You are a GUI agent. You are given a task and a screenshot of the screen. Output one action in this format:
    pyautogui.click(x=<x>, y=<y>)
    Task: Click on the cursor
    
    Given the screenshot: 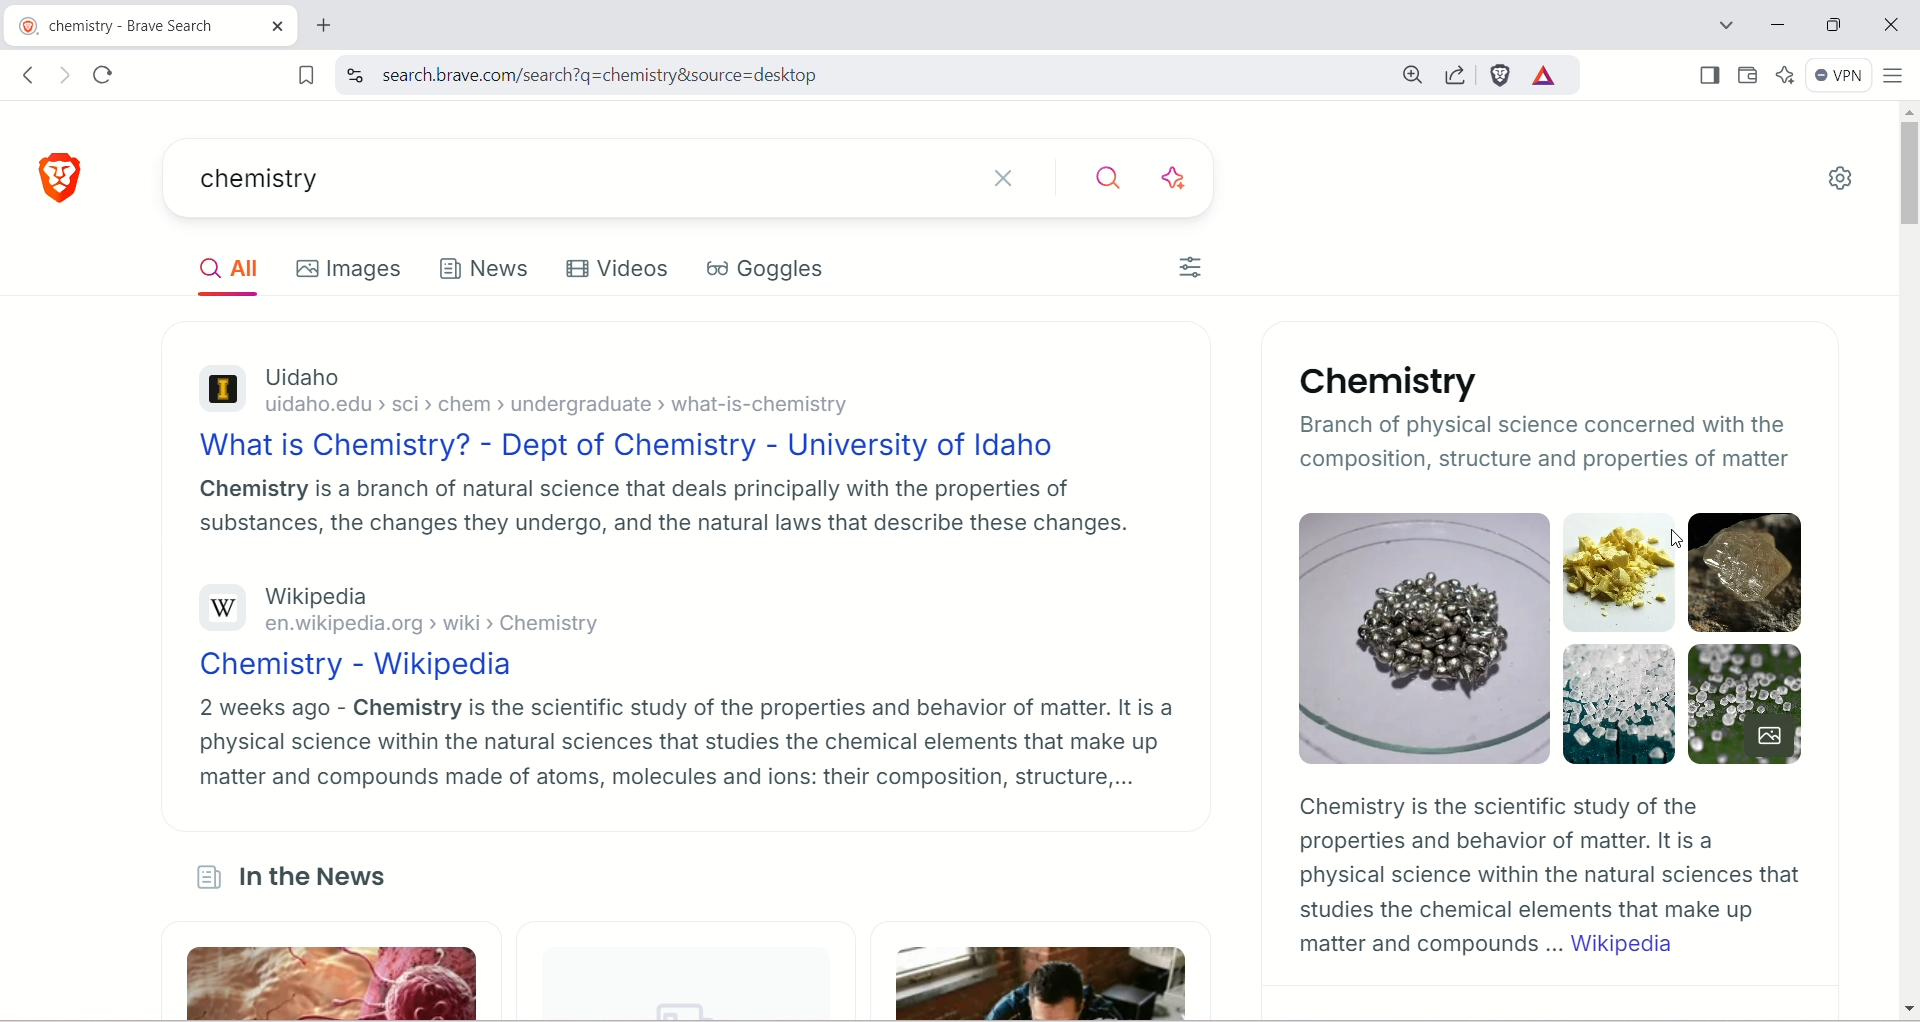 What is the action you would take?
    pyautogui.click(x=1677, y=538)
    